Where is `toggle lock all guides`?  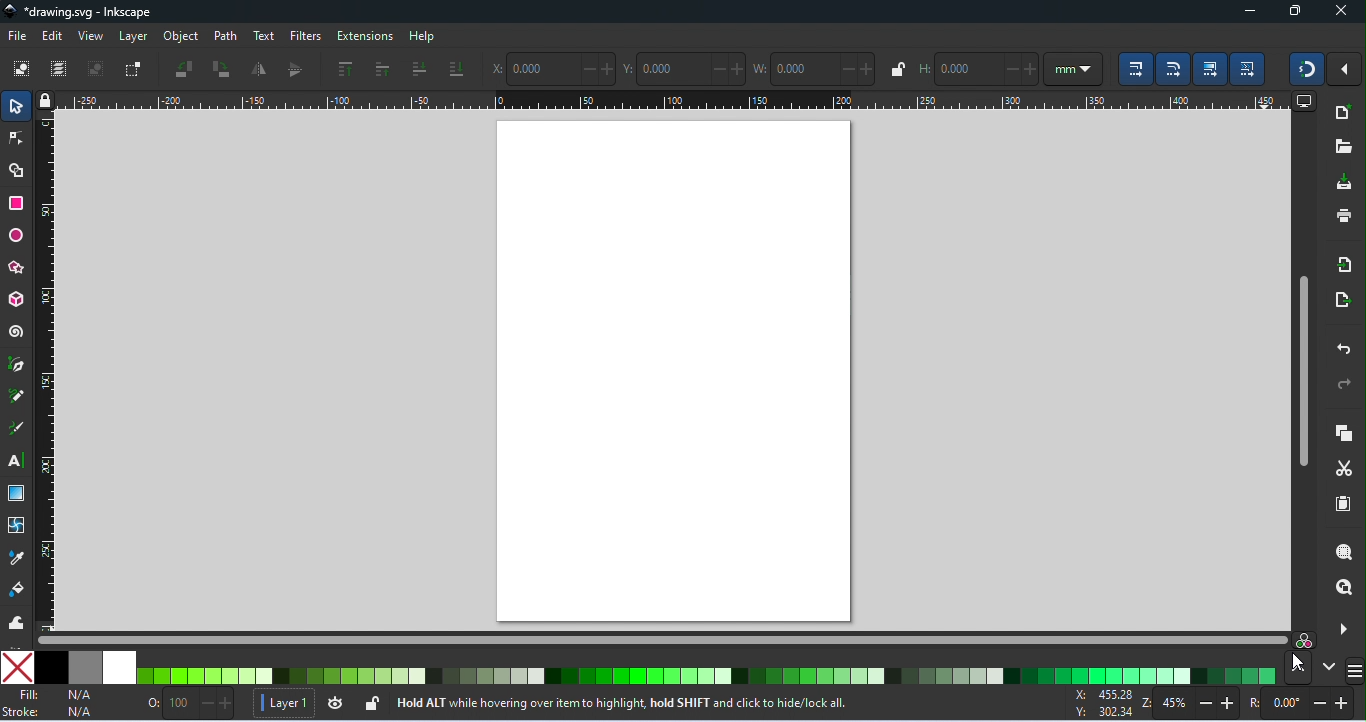 toggle lock all guides is located at coordinates (47, 101).